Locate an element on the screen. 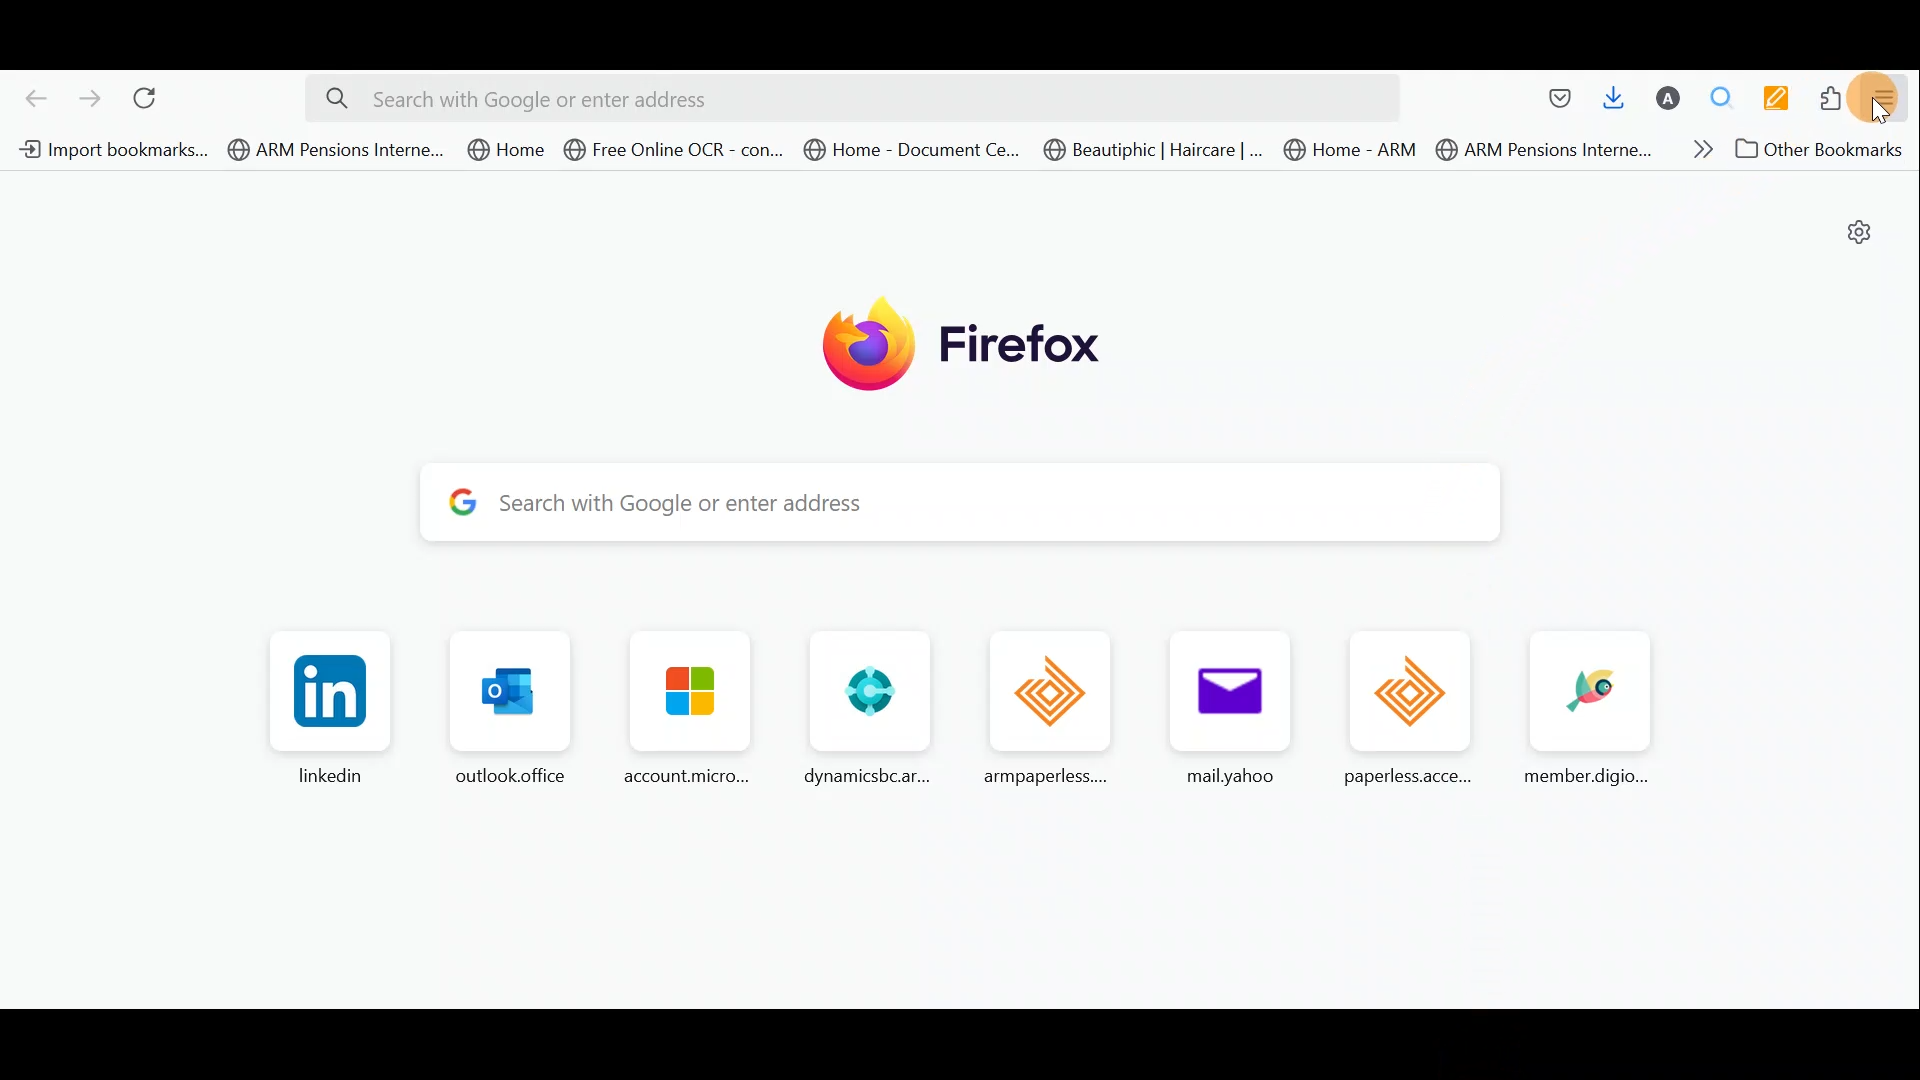 Image resolution: width=1920 pixels, height=1080 pixels. Reload current page is located at coordinates (153, 95).